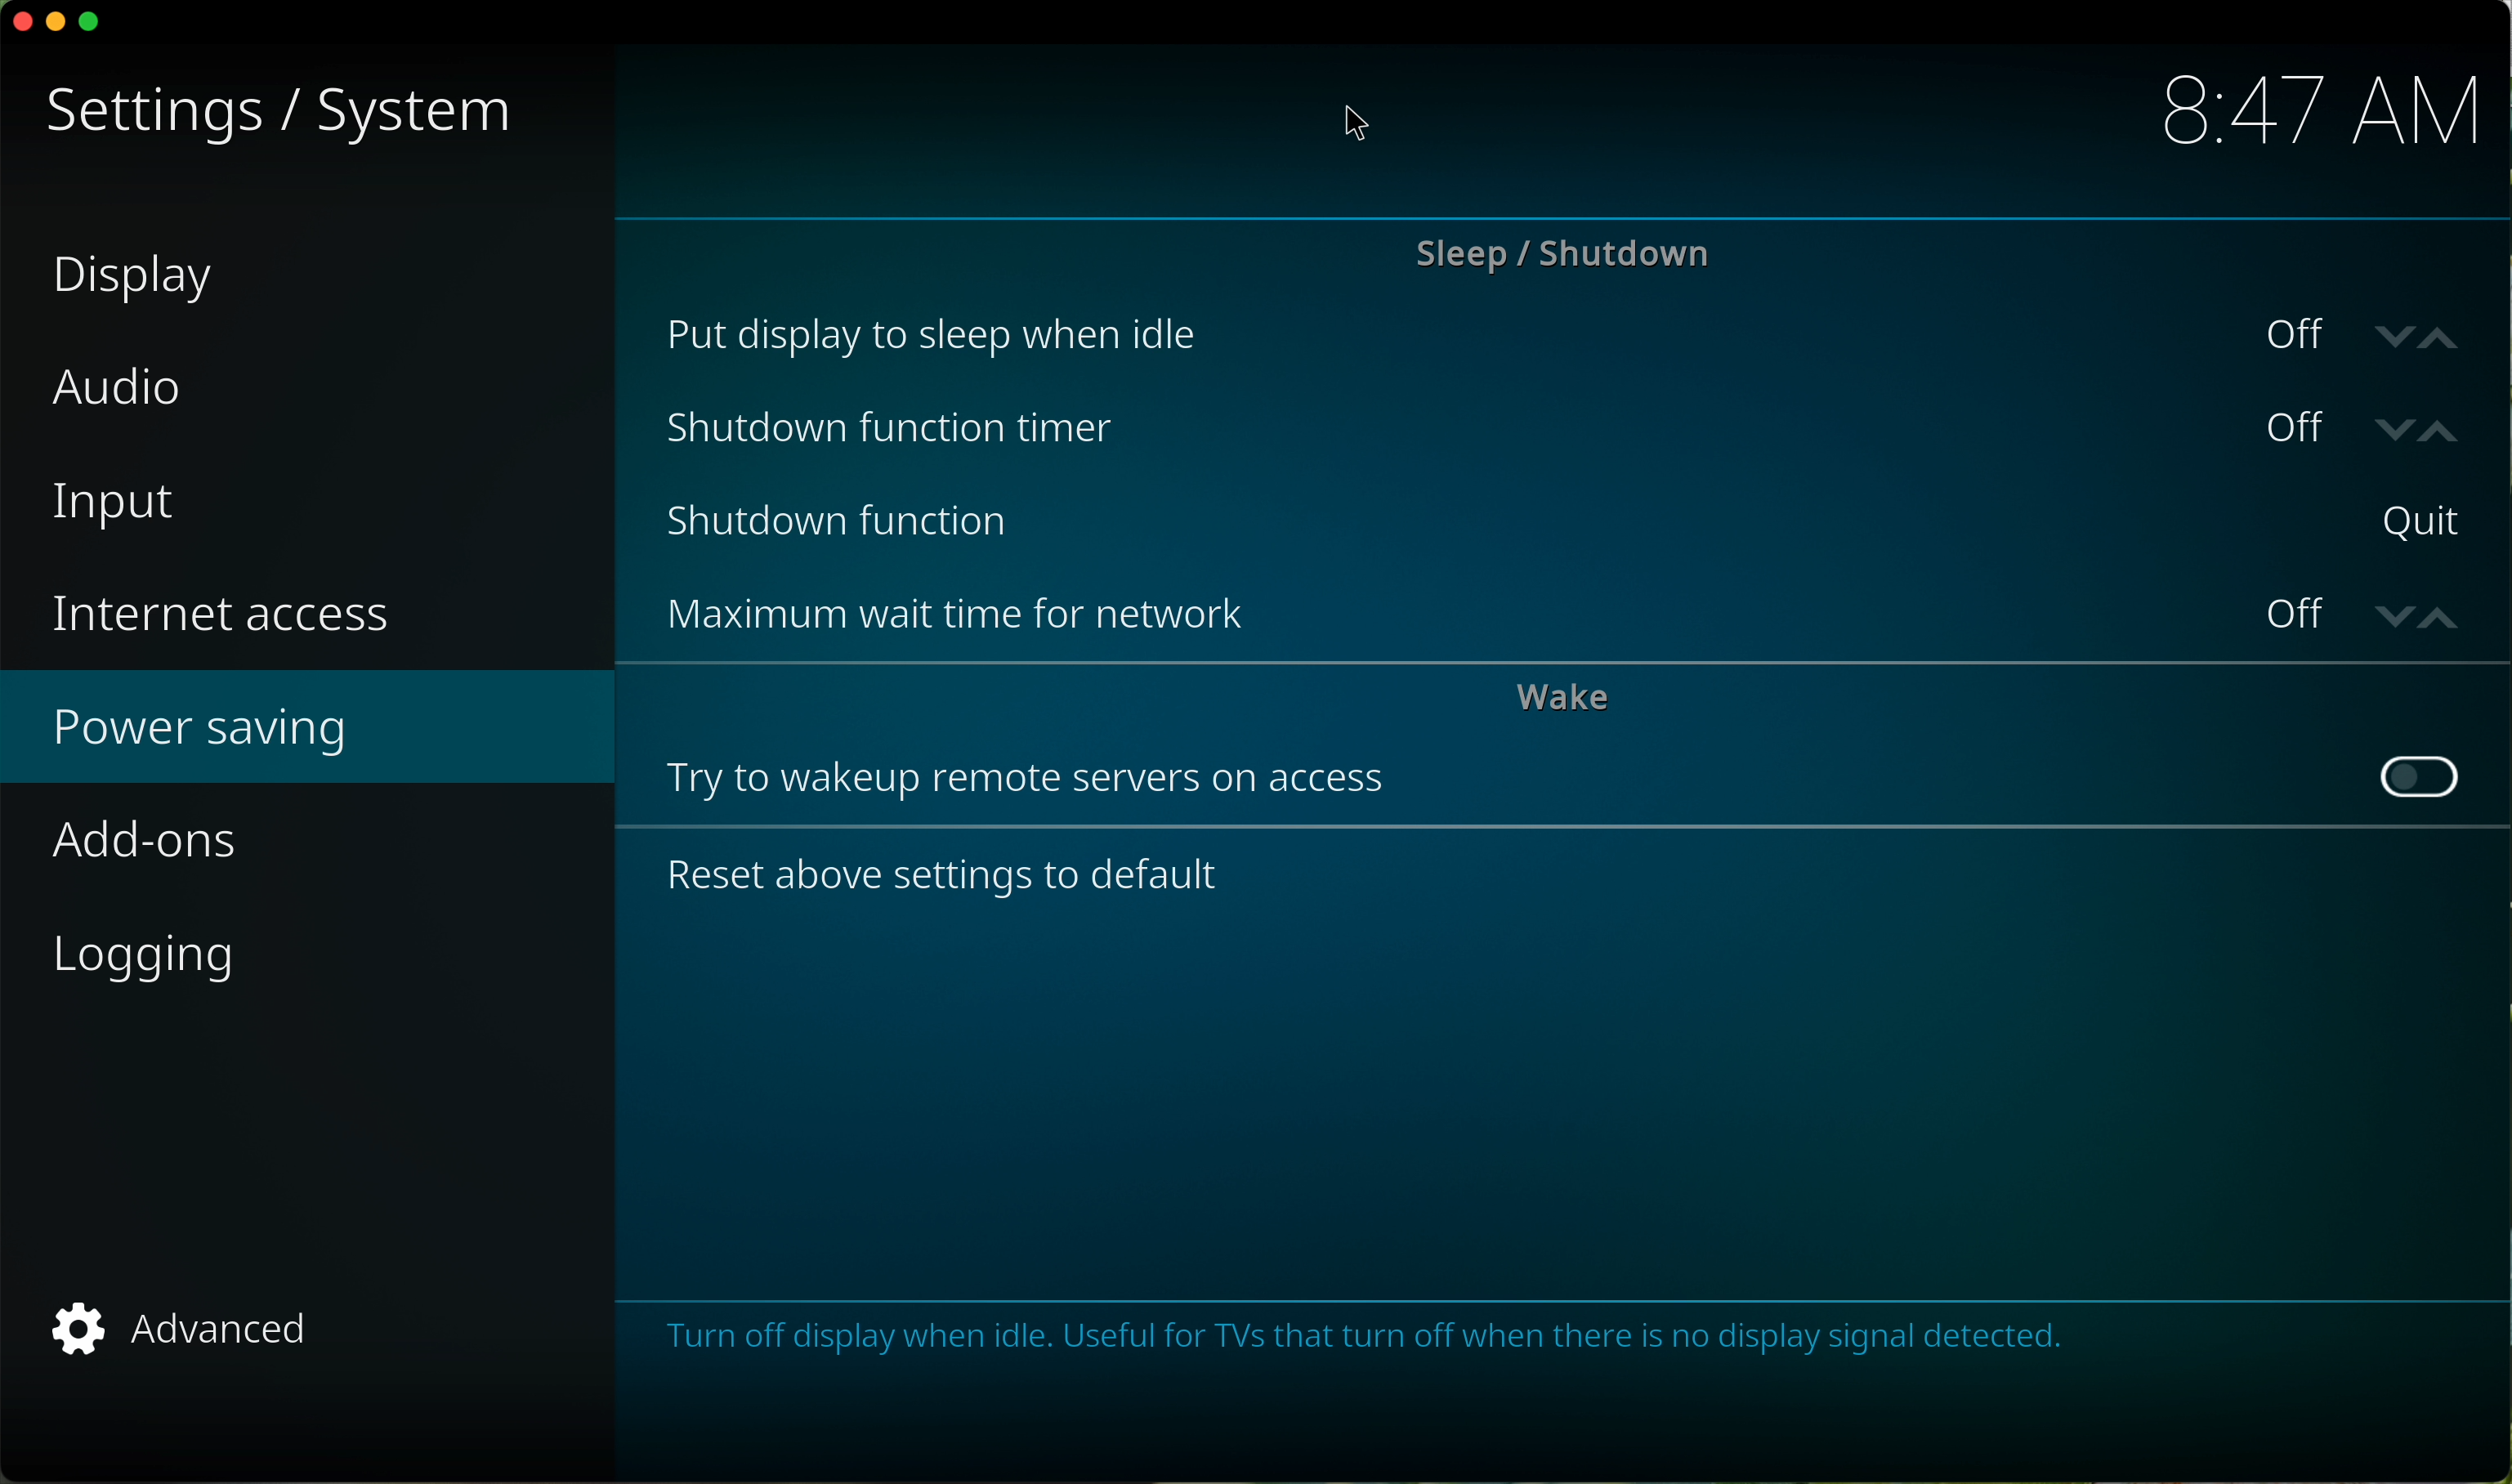 This screenshot has height=1484, width=2512. What do you see at coordinates (135, 282) in the screenshot?
I see `display` at bounding box center [135, 282].